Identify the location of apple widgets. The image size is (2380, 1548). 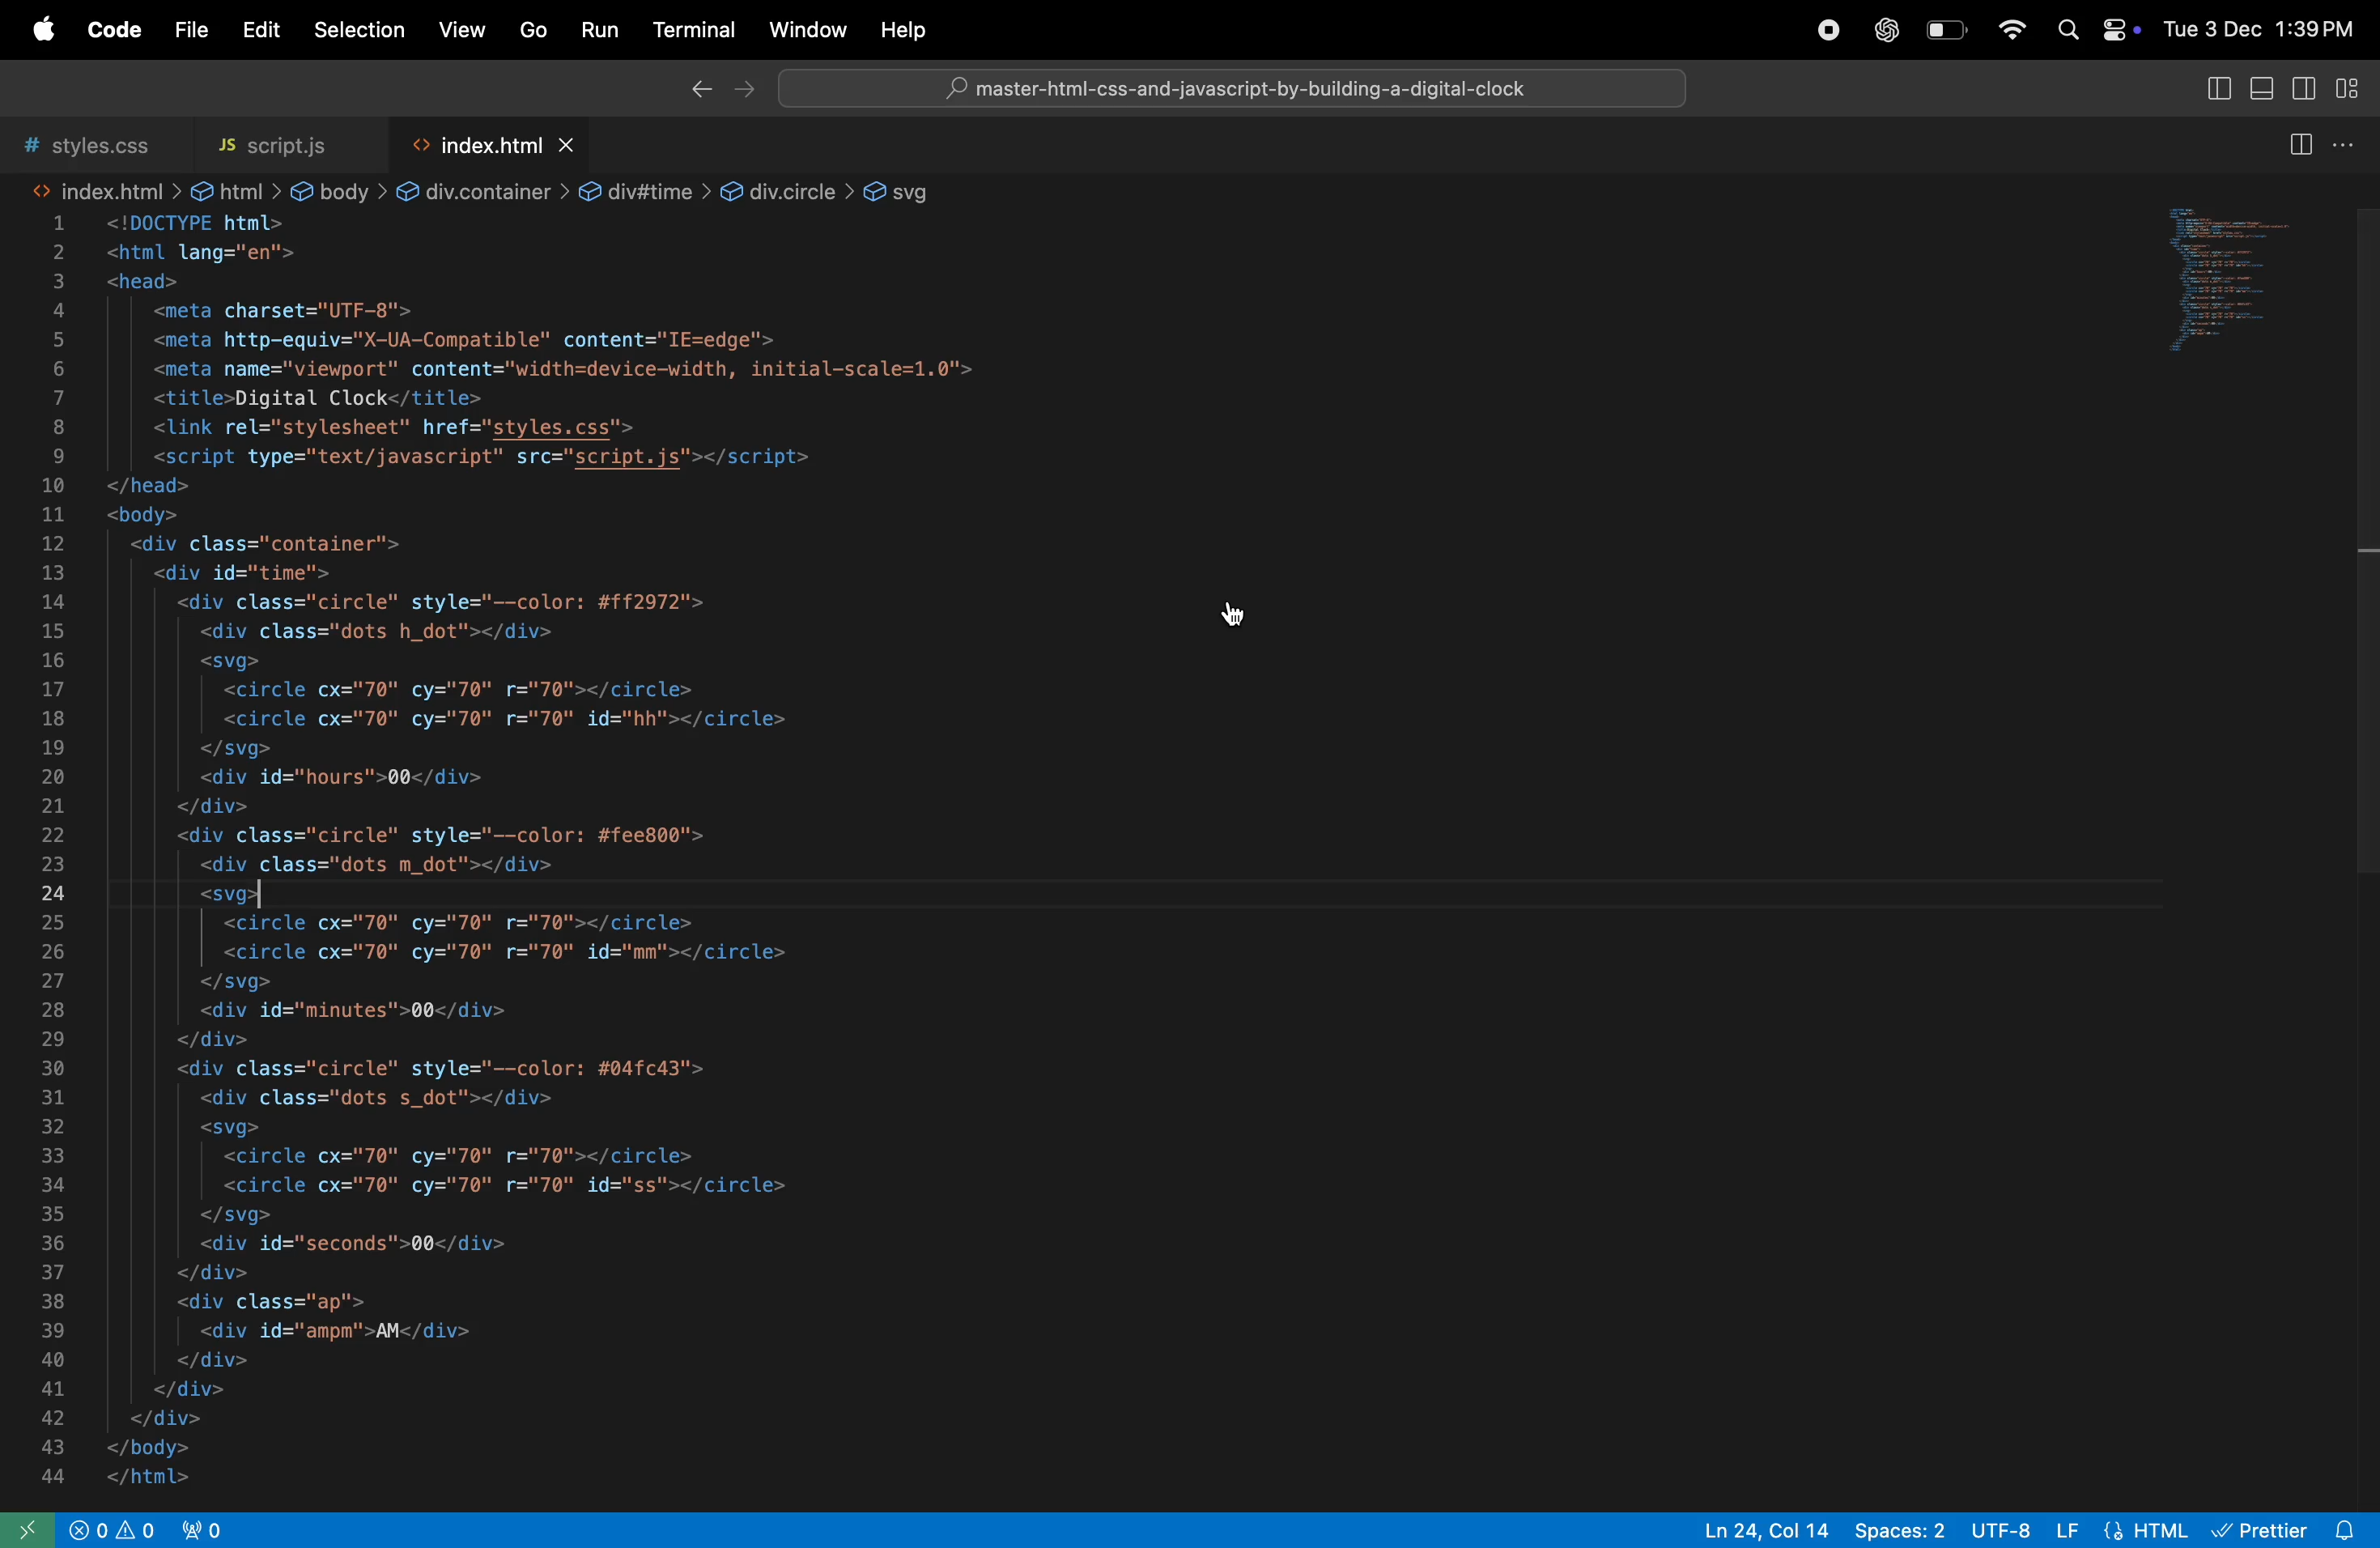
(2093, 28).